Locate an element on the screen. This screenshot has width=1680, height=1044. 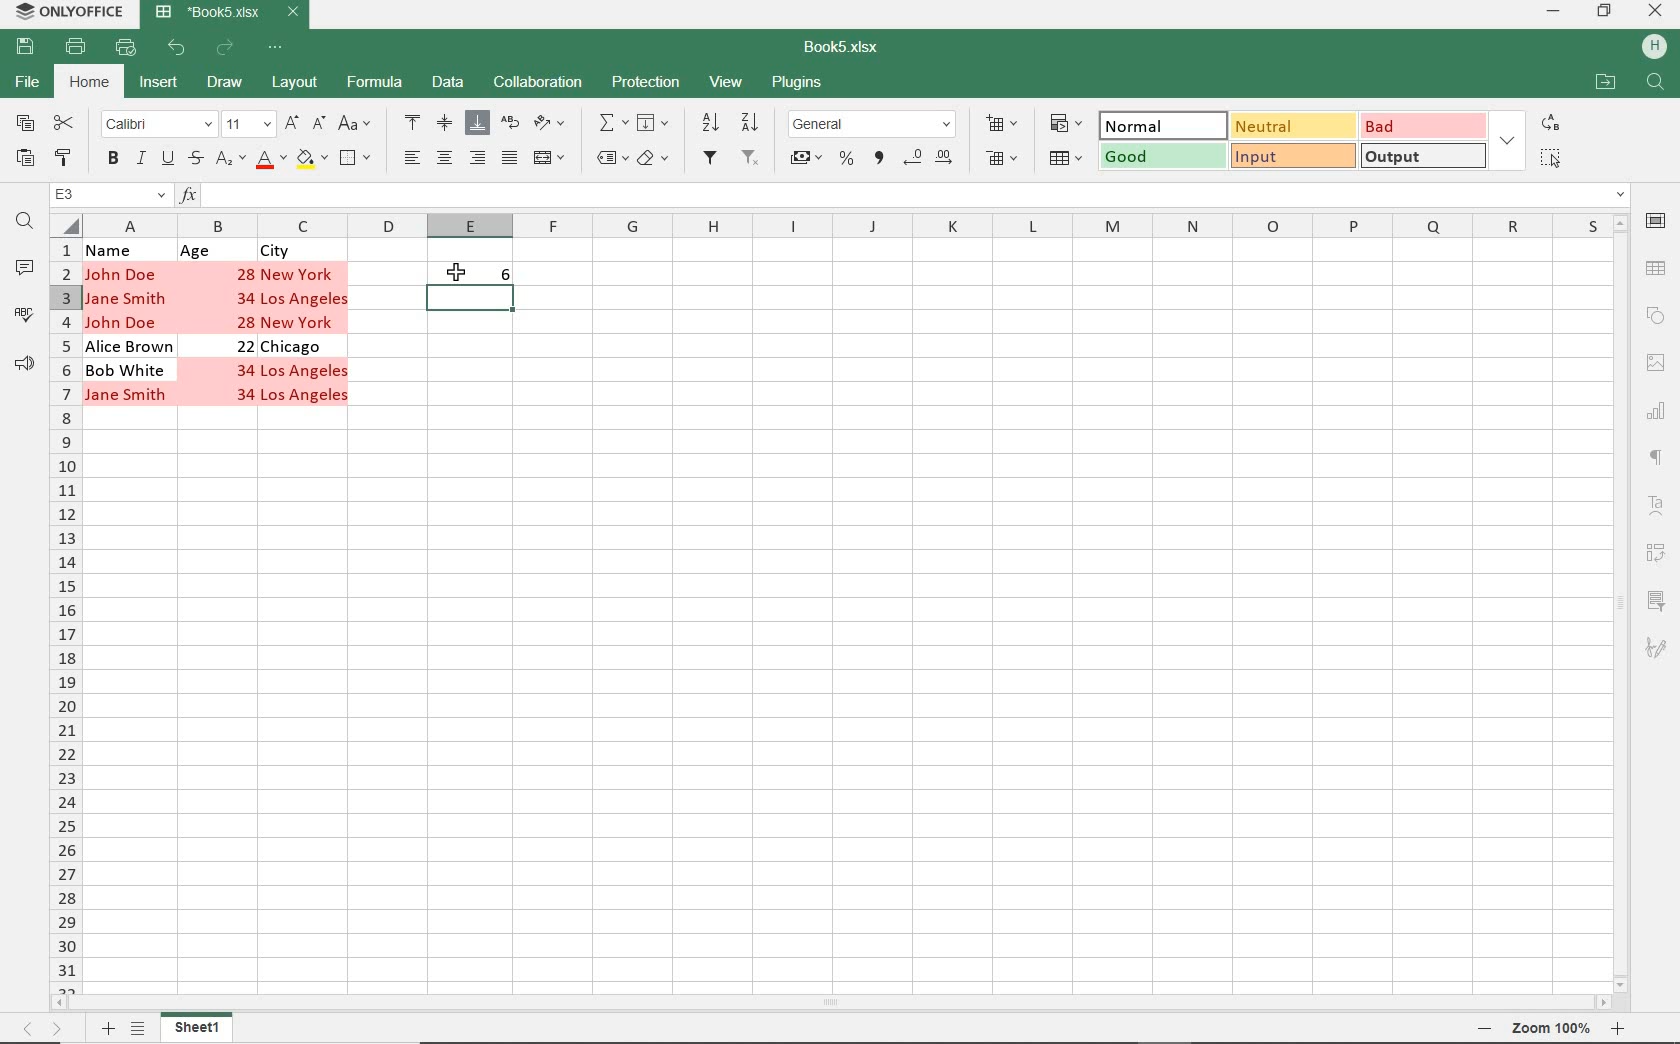
ROWS is located at coordinates (65, 617).